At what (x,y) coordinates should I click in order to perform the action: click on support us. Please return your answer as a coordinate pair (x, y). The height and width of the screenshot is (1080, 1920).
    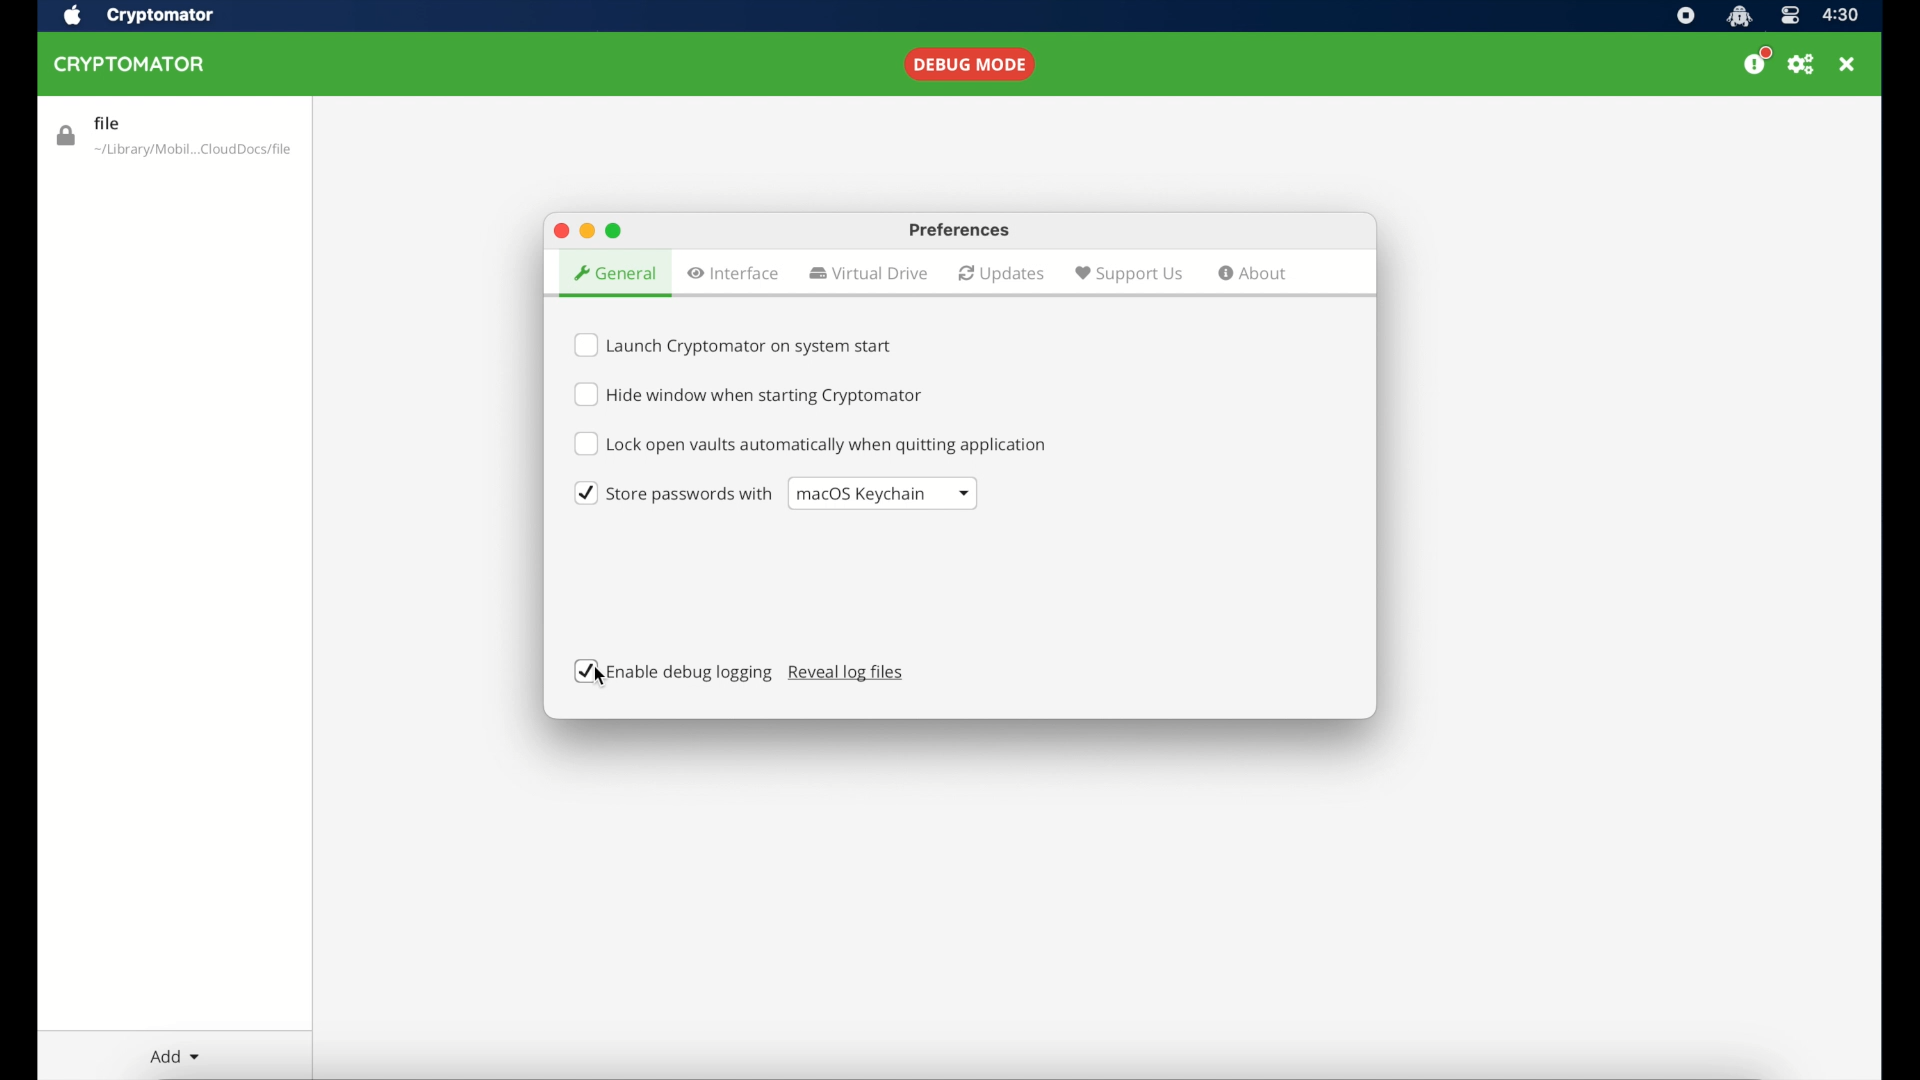
    Looking at the image, I should click on (1128, 273).